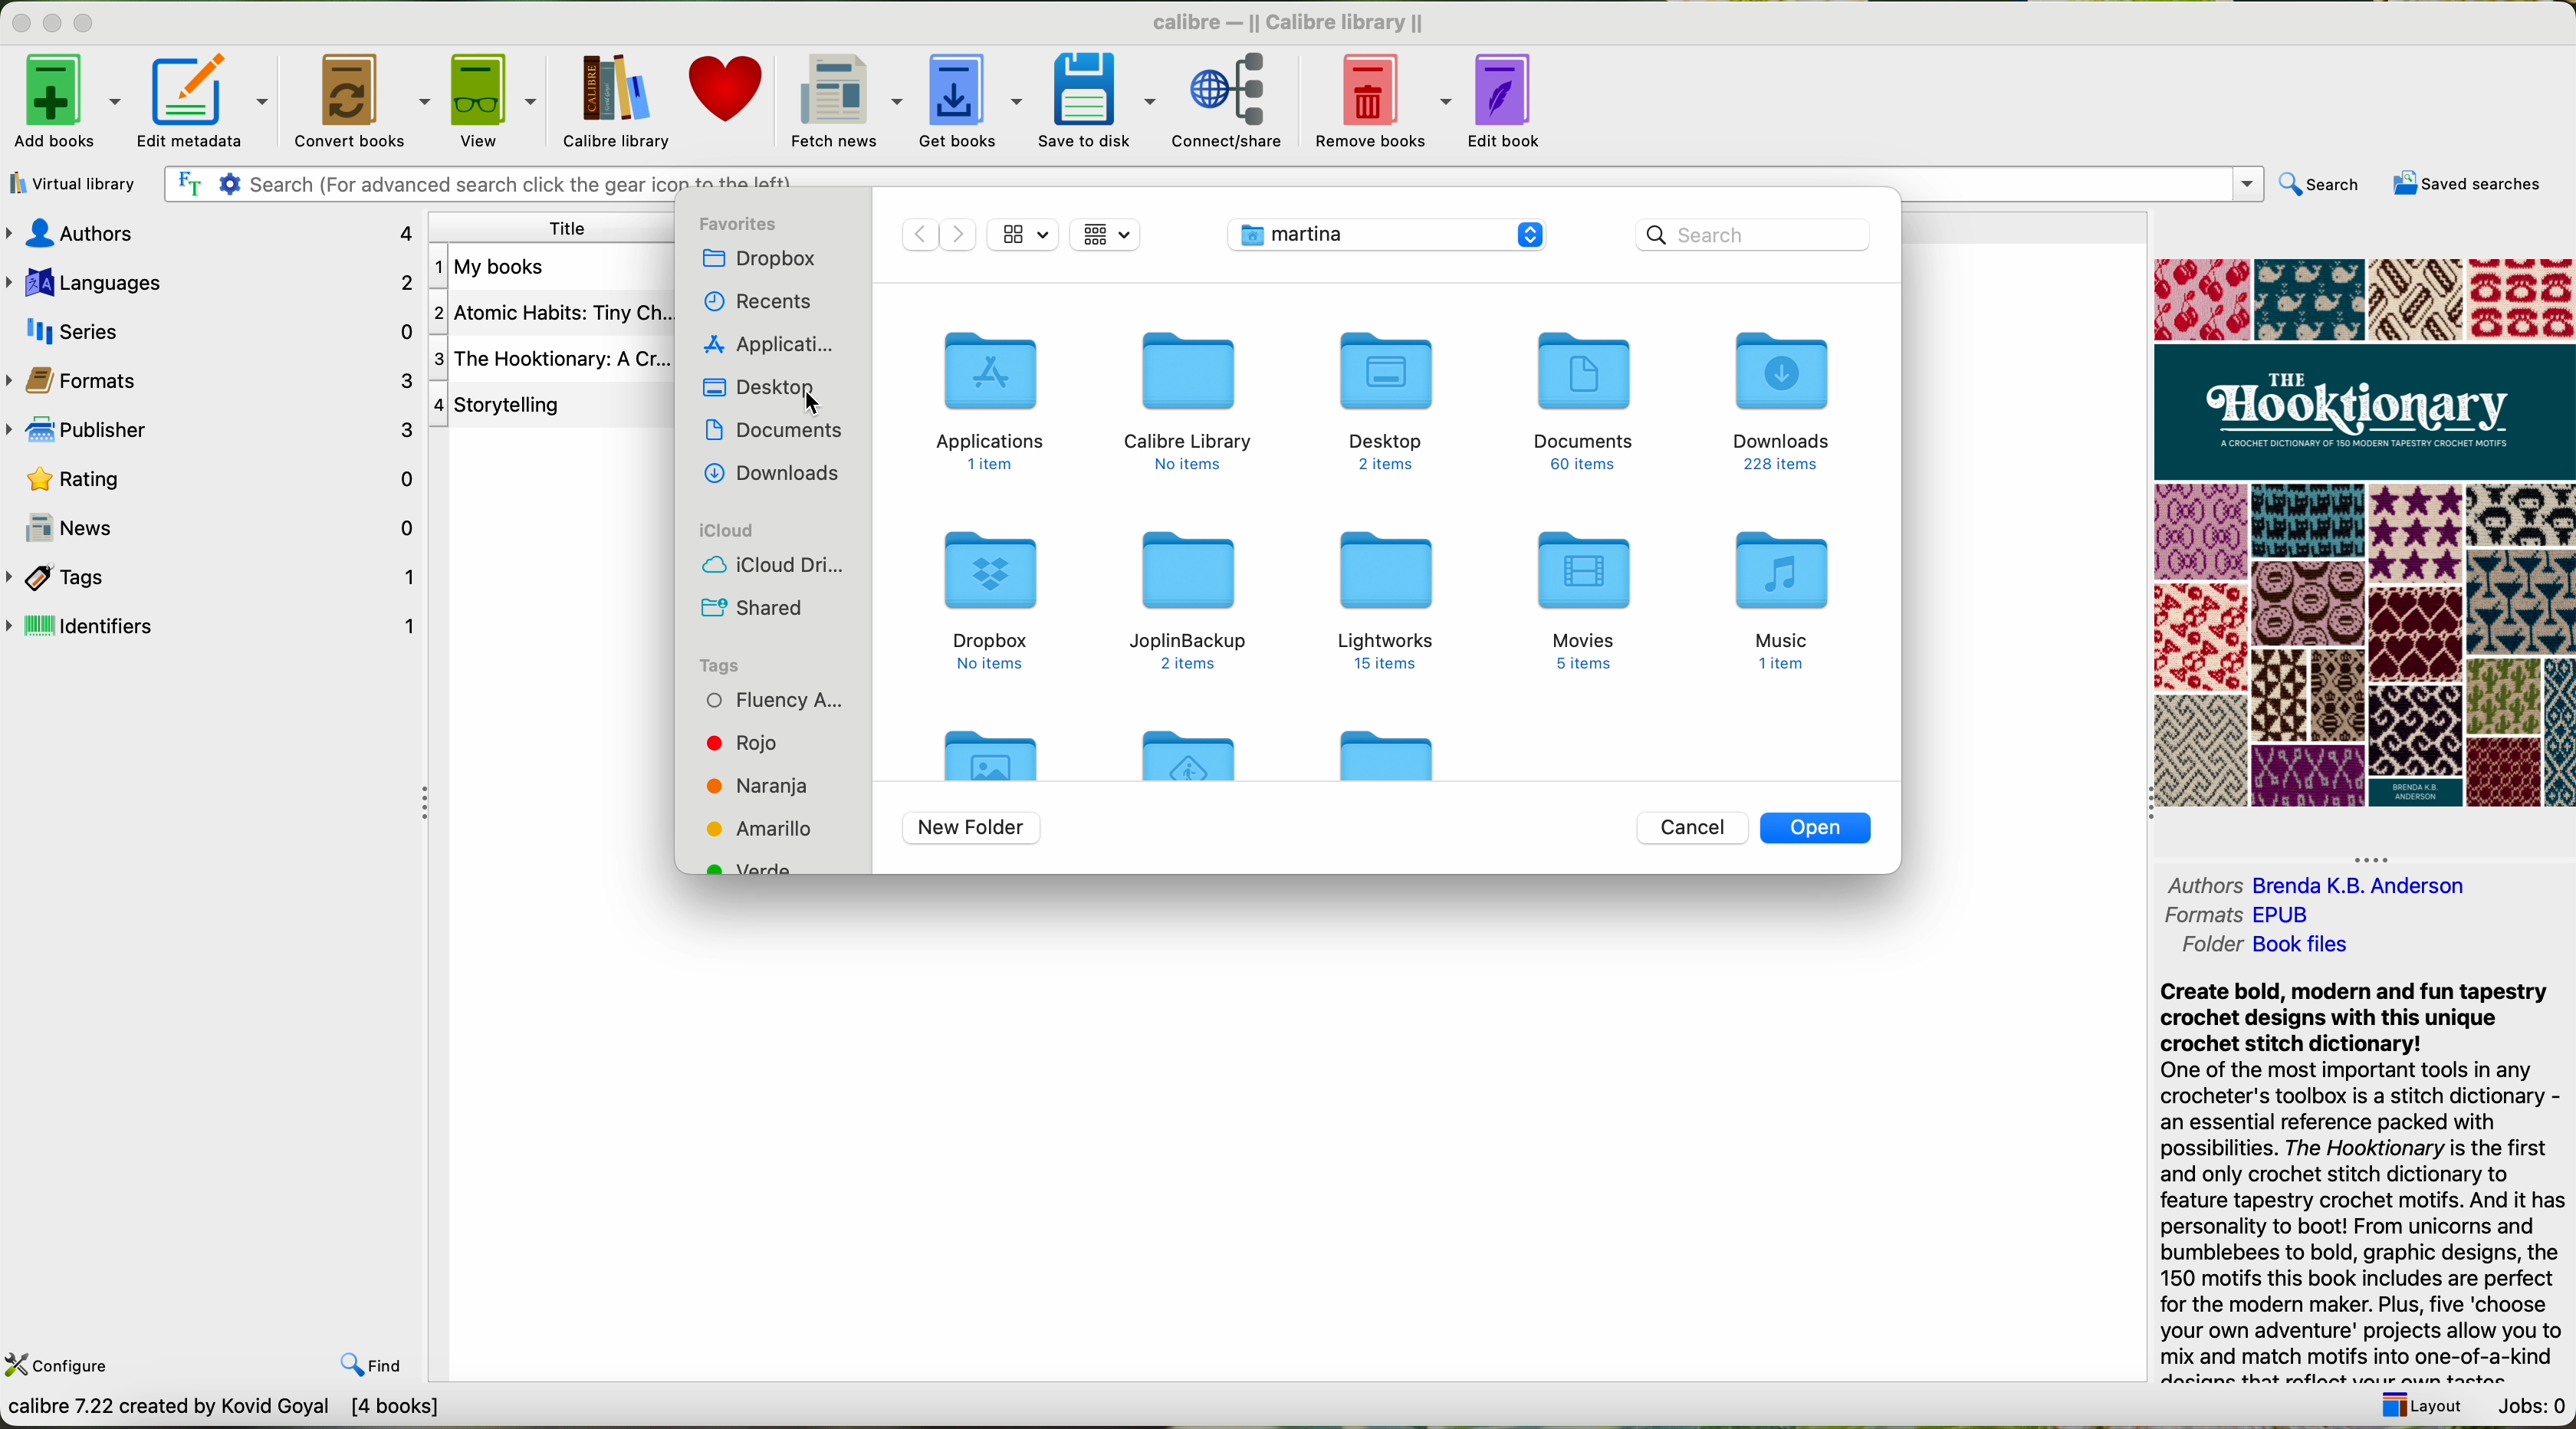  Describe the element at coordinates (744, 222) in the screenshot. I see `favorites` at that location.